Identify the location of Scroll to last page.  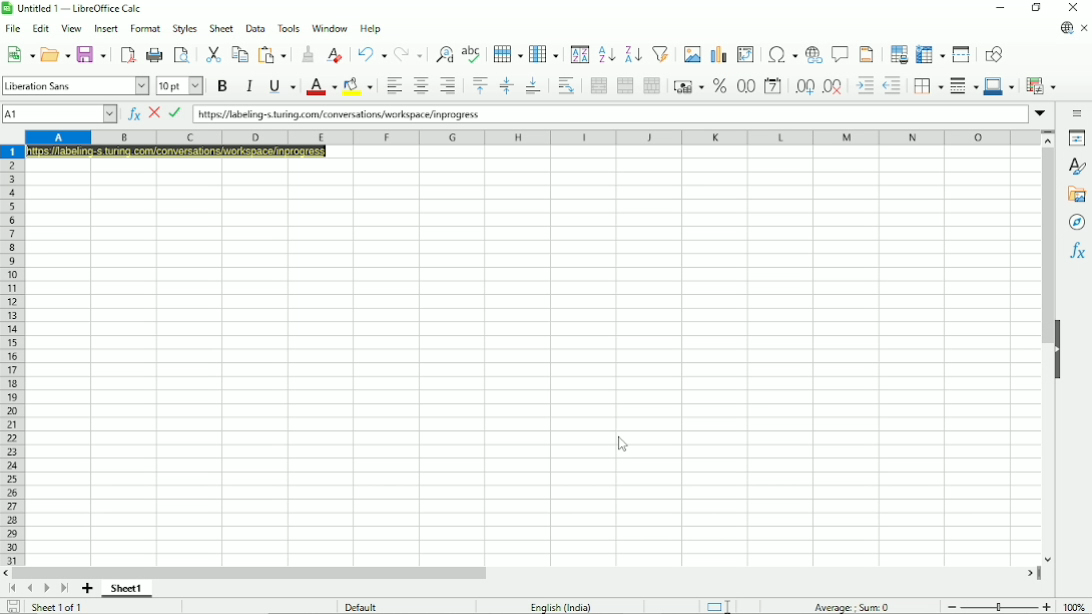
(64, 588).